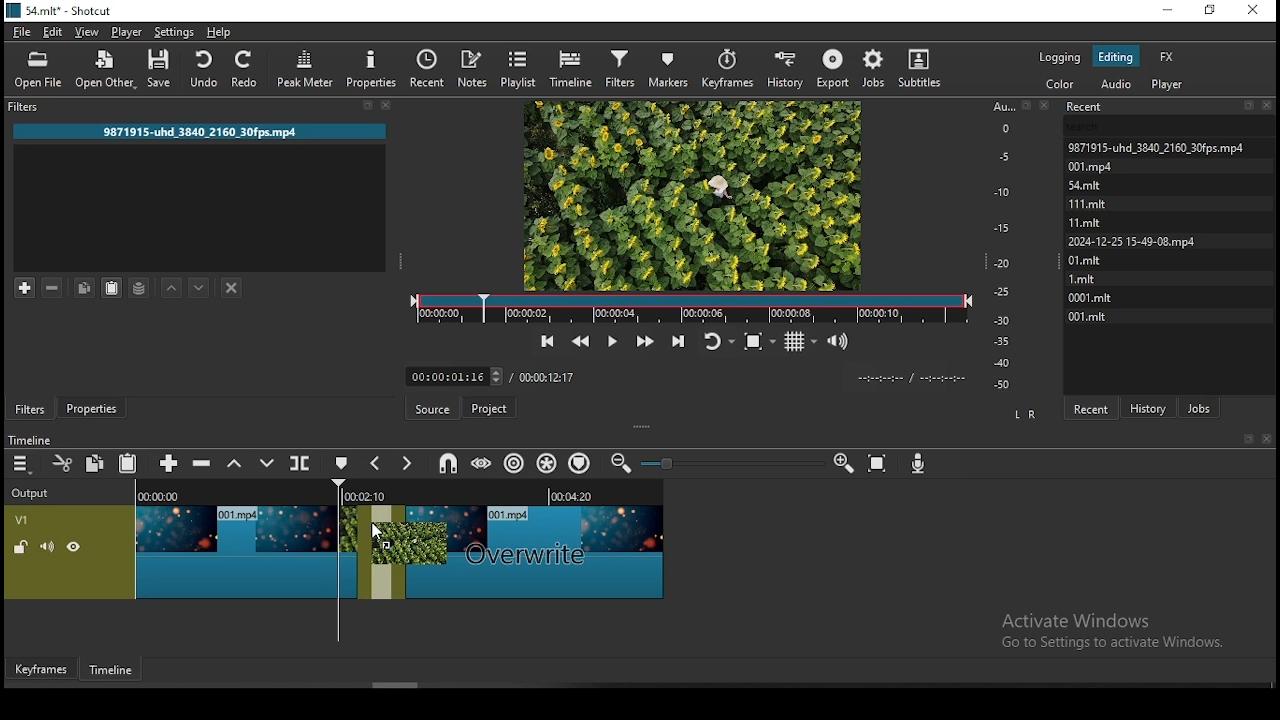  Describe the element at coordinates (87, 33) in the screenshot. I see `view` at that location.